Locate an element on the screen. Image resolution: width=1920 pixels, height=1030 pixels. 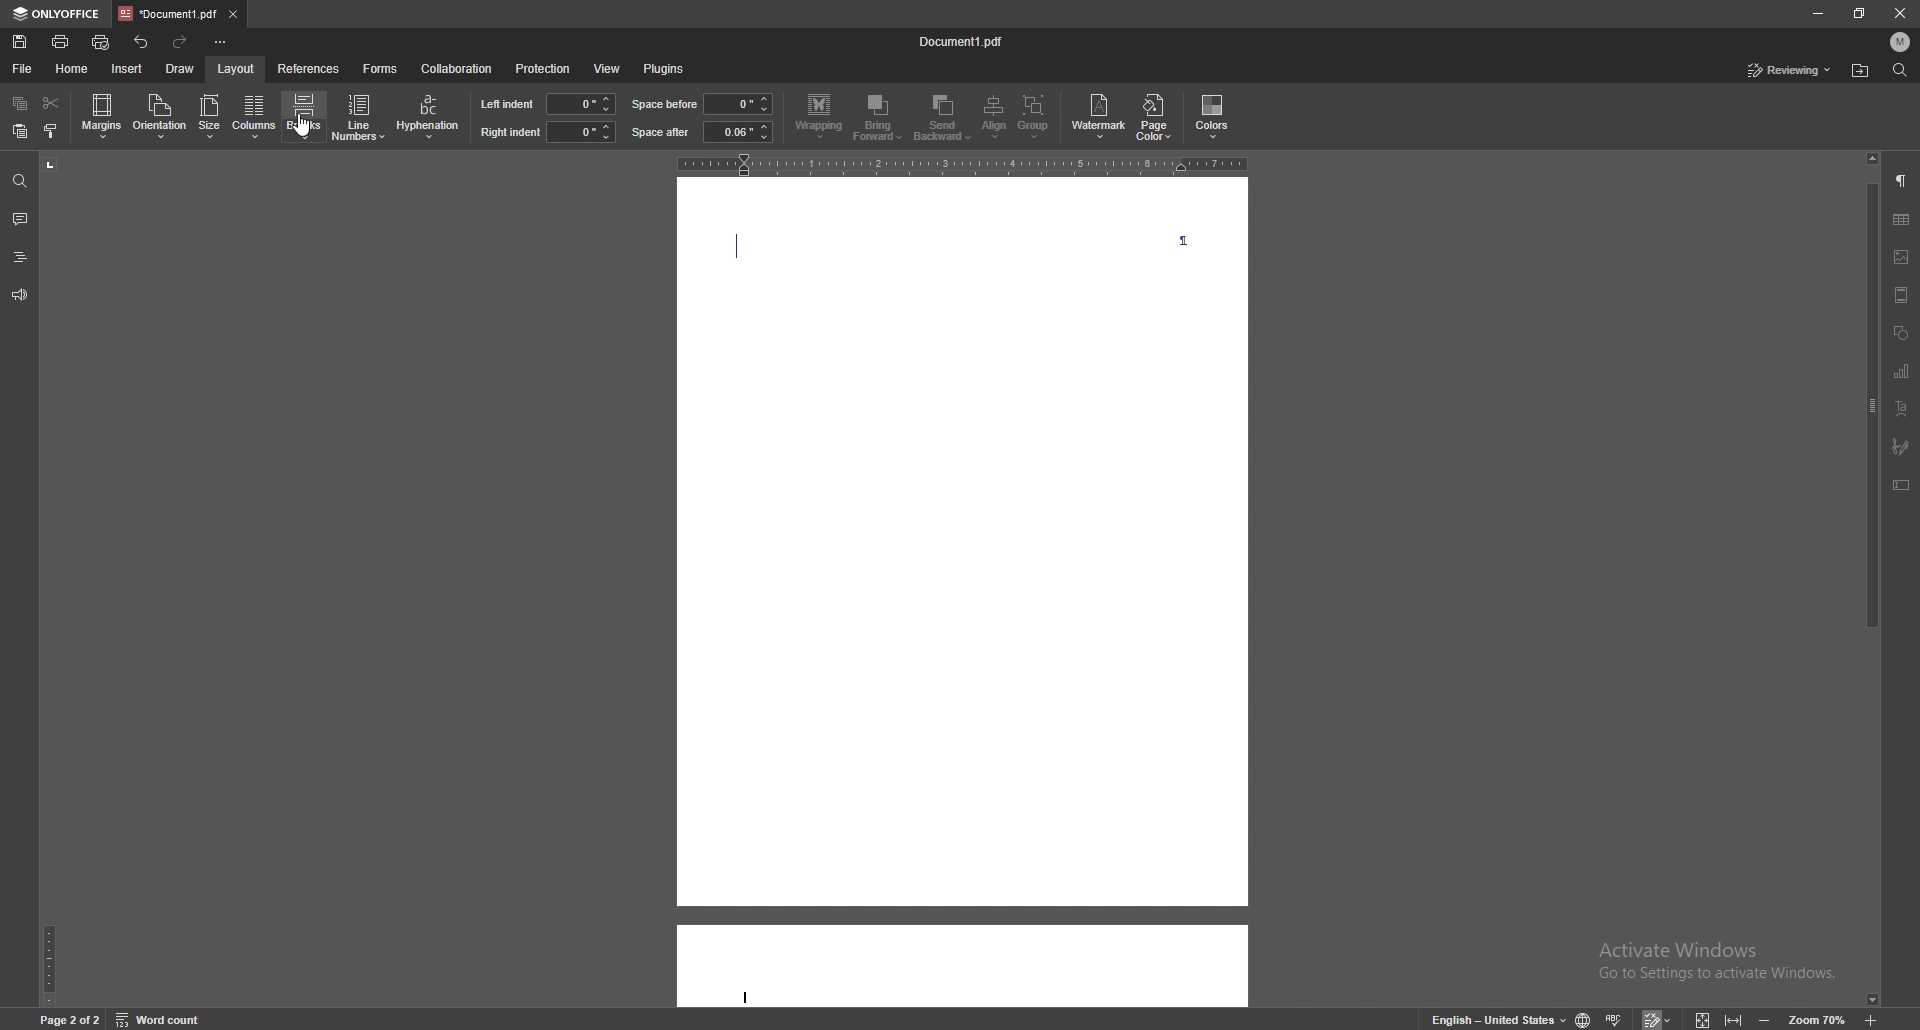
wrapping is located at coordinates (820, 117).